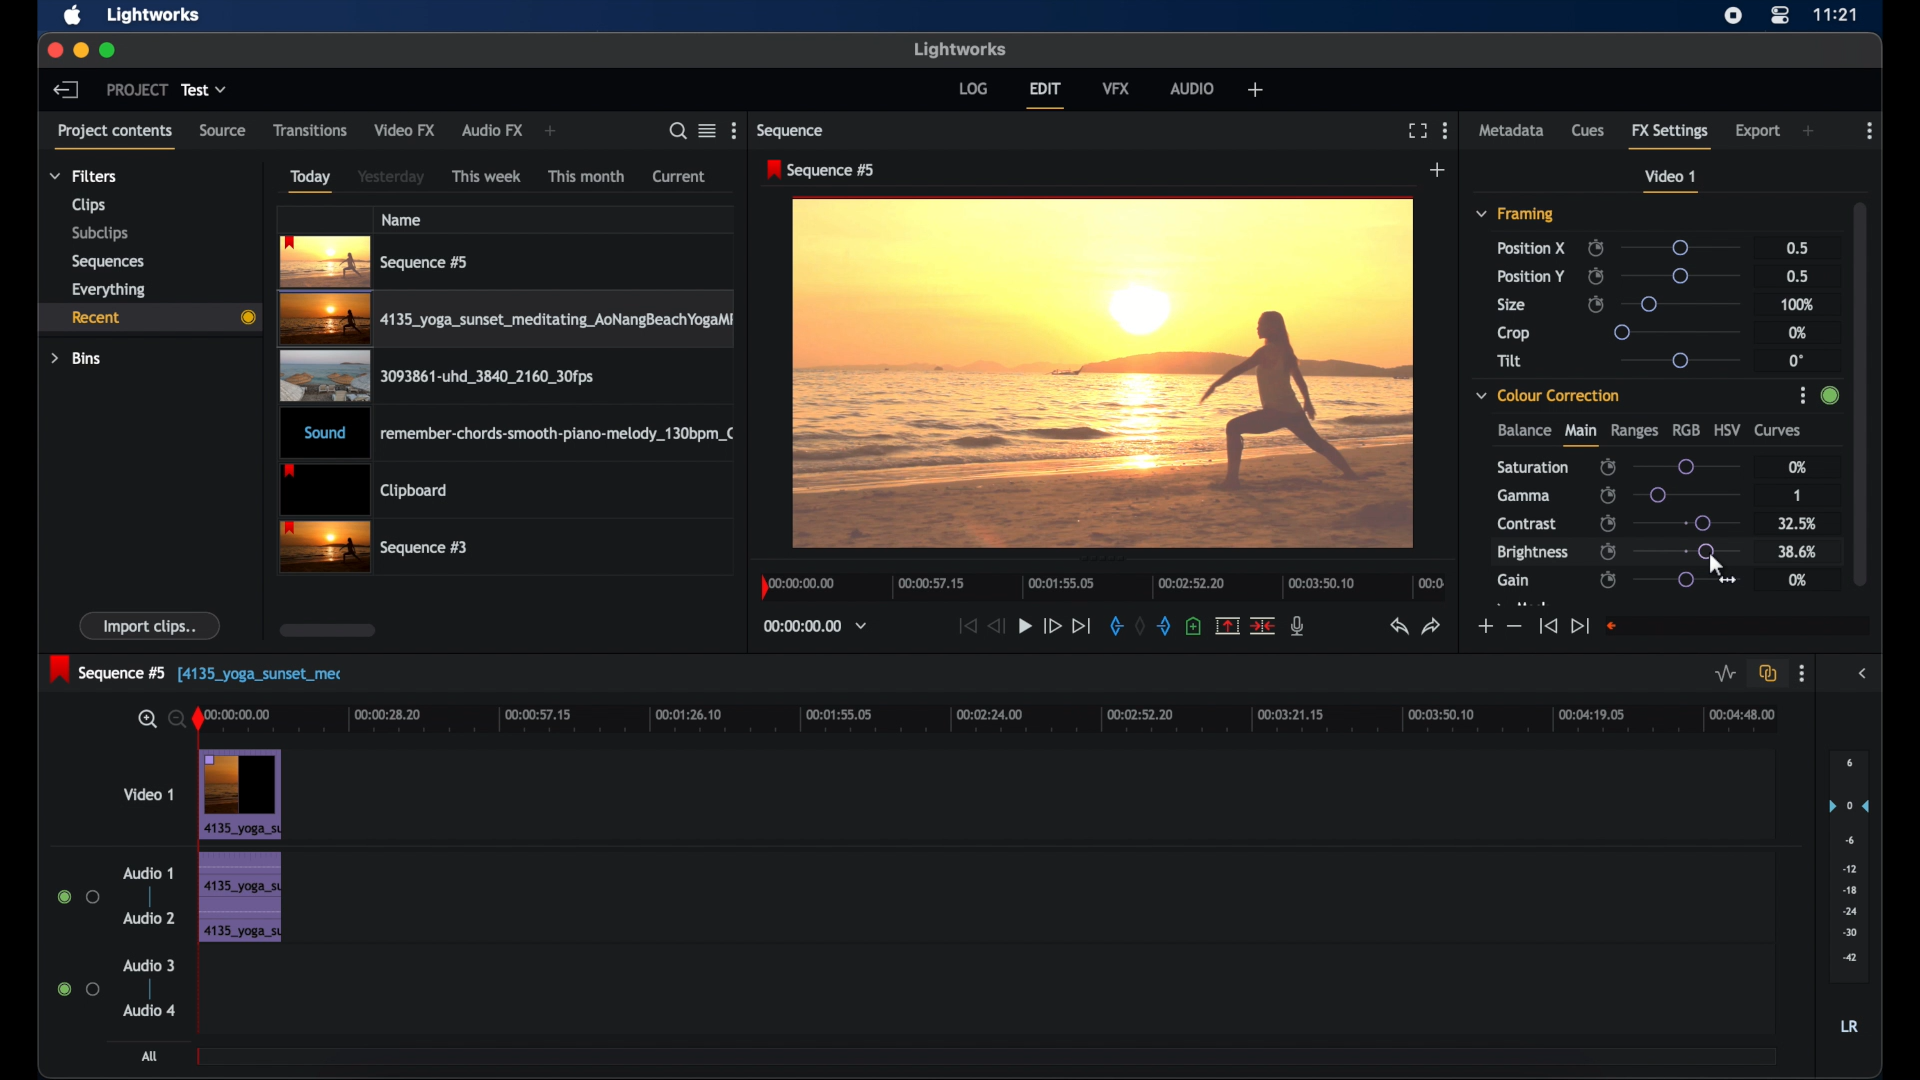 This screenshot has width=1920, height=1080. What do you see at coordinates (199, 720) in the screenshot?
I see `playhead` at bounding box center [199, 720].